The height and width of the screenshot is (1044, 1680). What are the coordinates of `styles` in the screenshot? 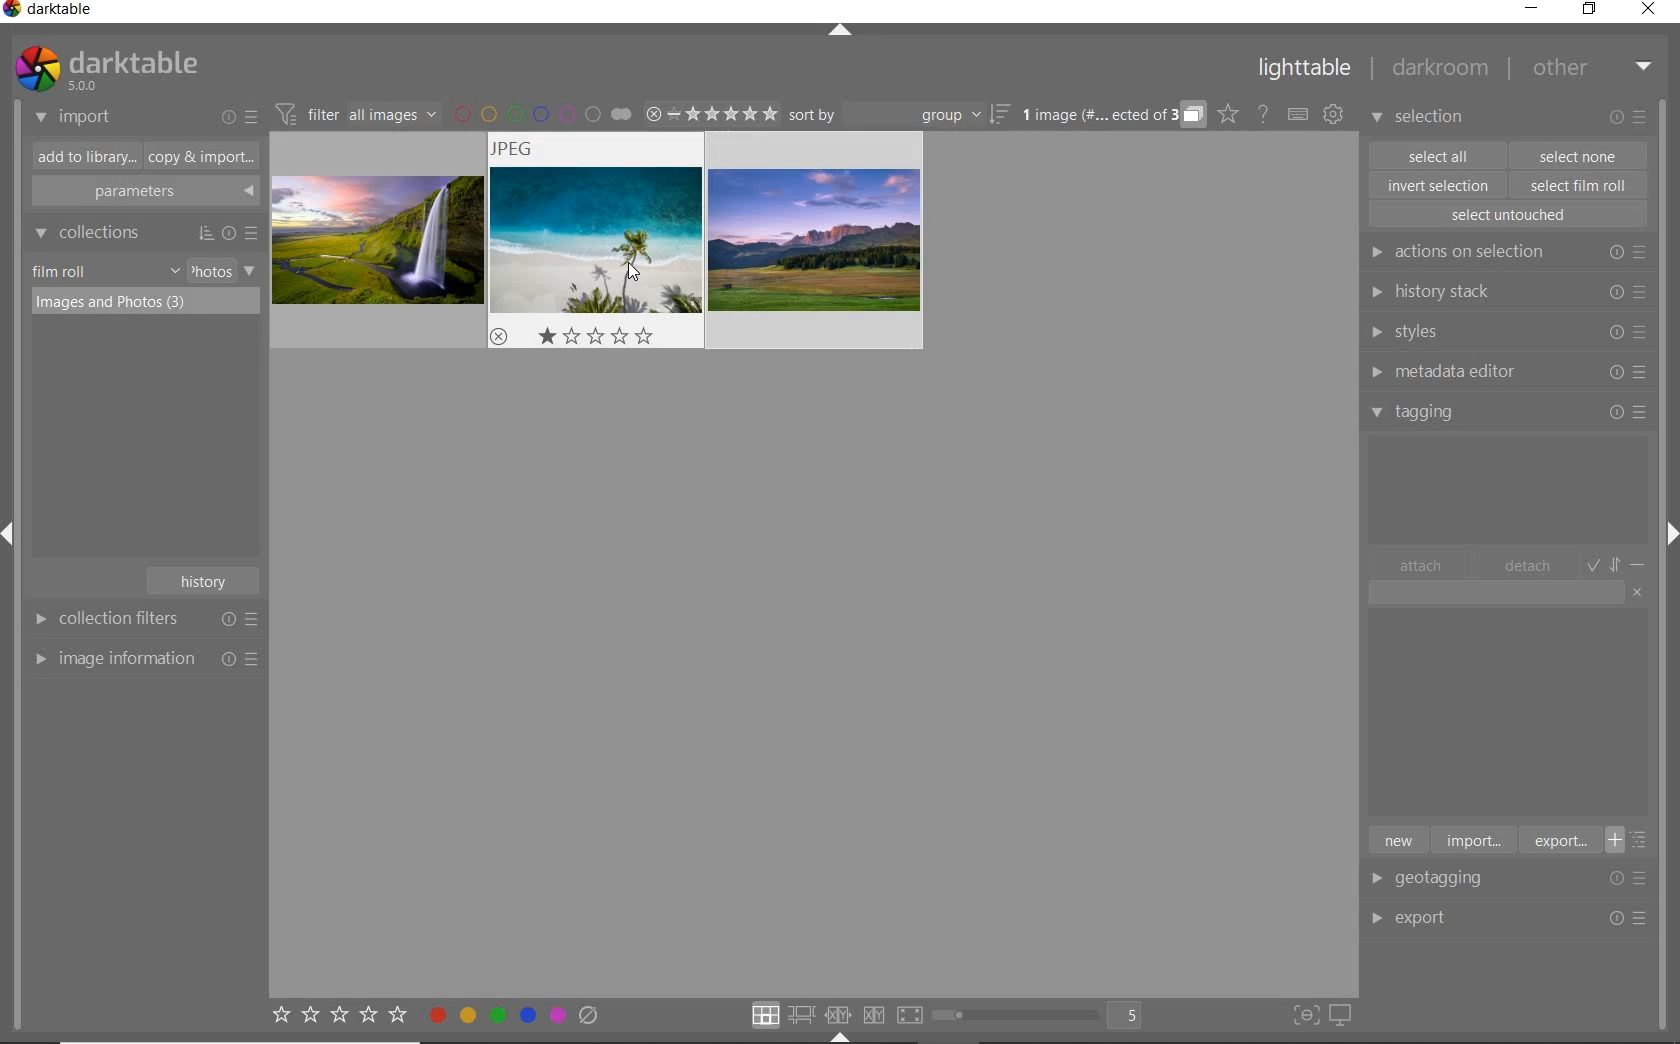 It's located at (1506, 333).